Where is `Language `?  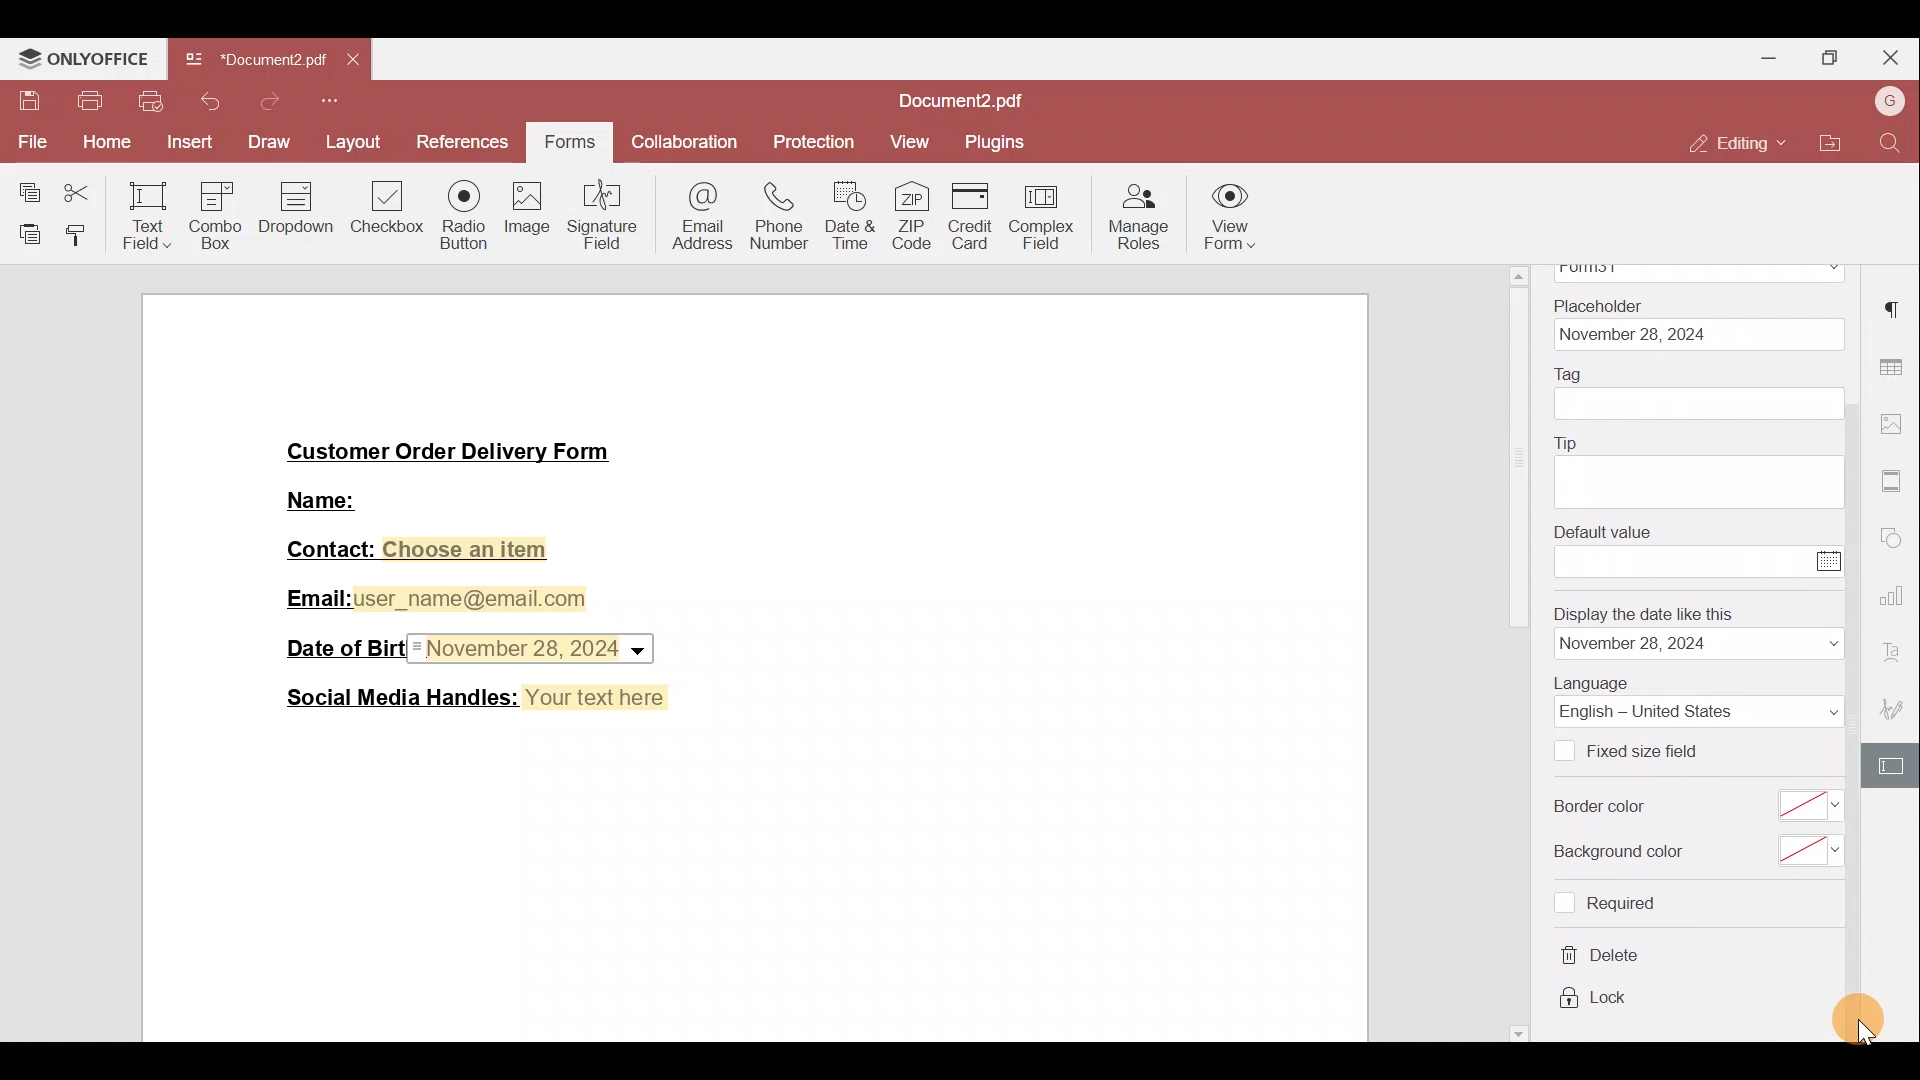 Language  is located at coordinates (1697, 710).